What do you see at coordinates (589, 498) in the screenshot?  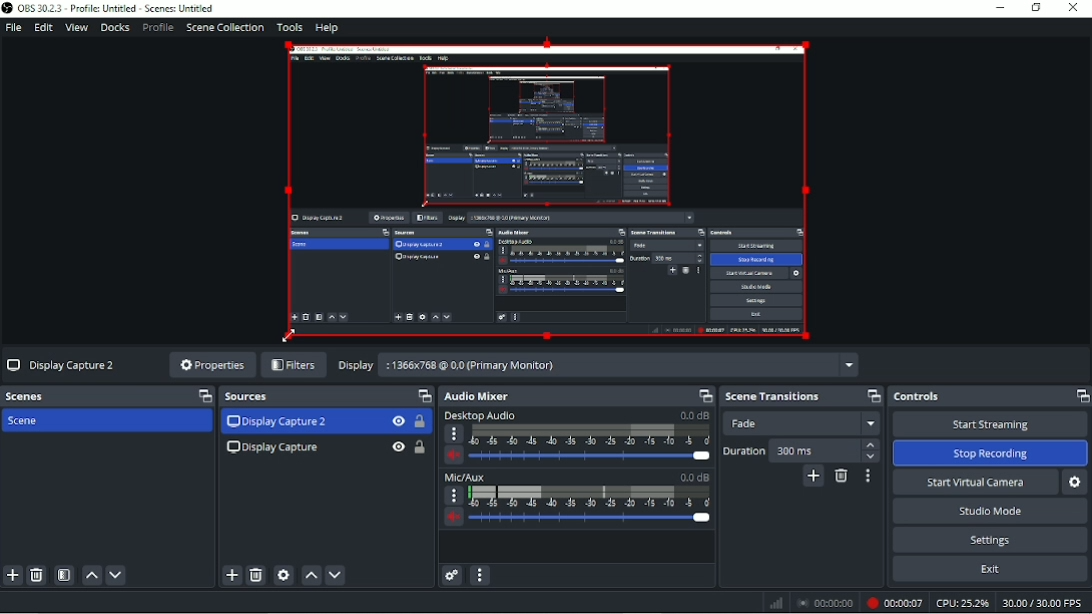 I see `scale` at bounding box center [589, 498].